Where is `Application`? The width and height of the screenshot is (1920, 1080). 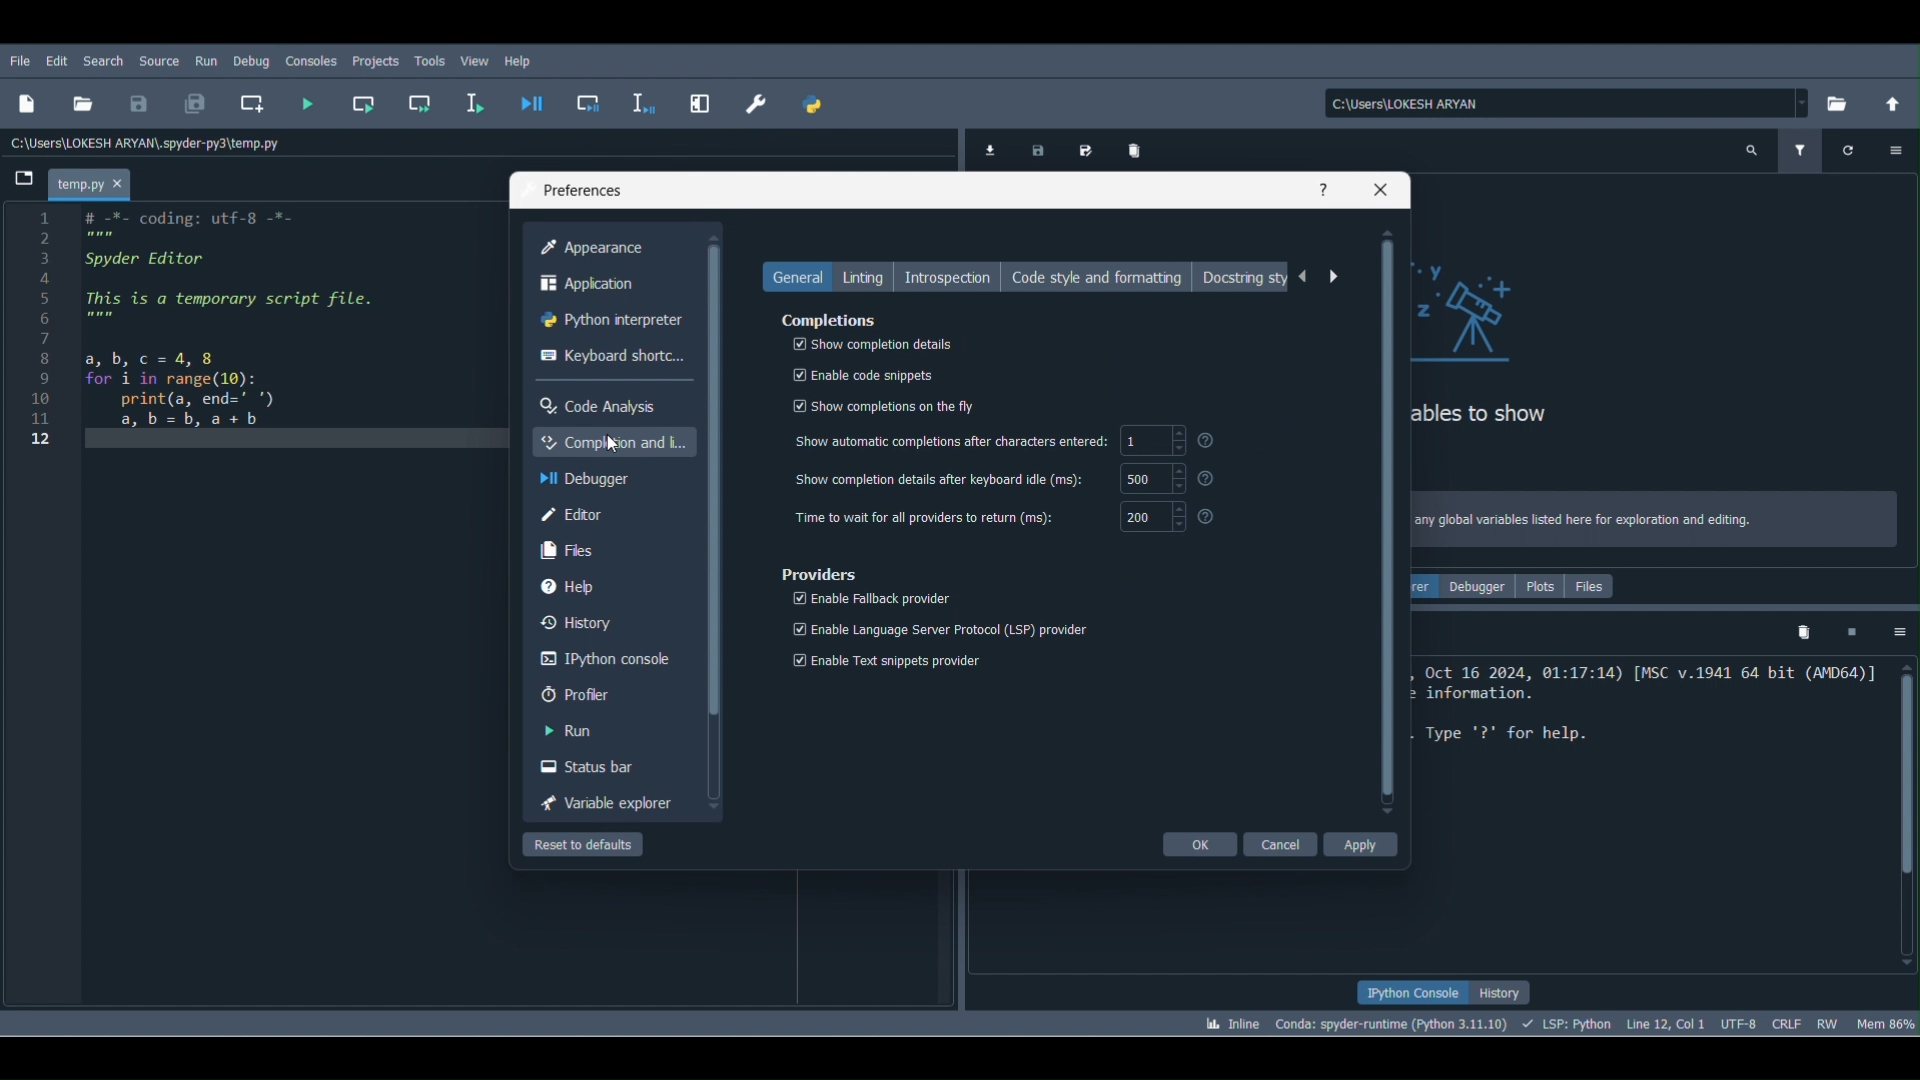 Application is located at coordinates (609, 286).